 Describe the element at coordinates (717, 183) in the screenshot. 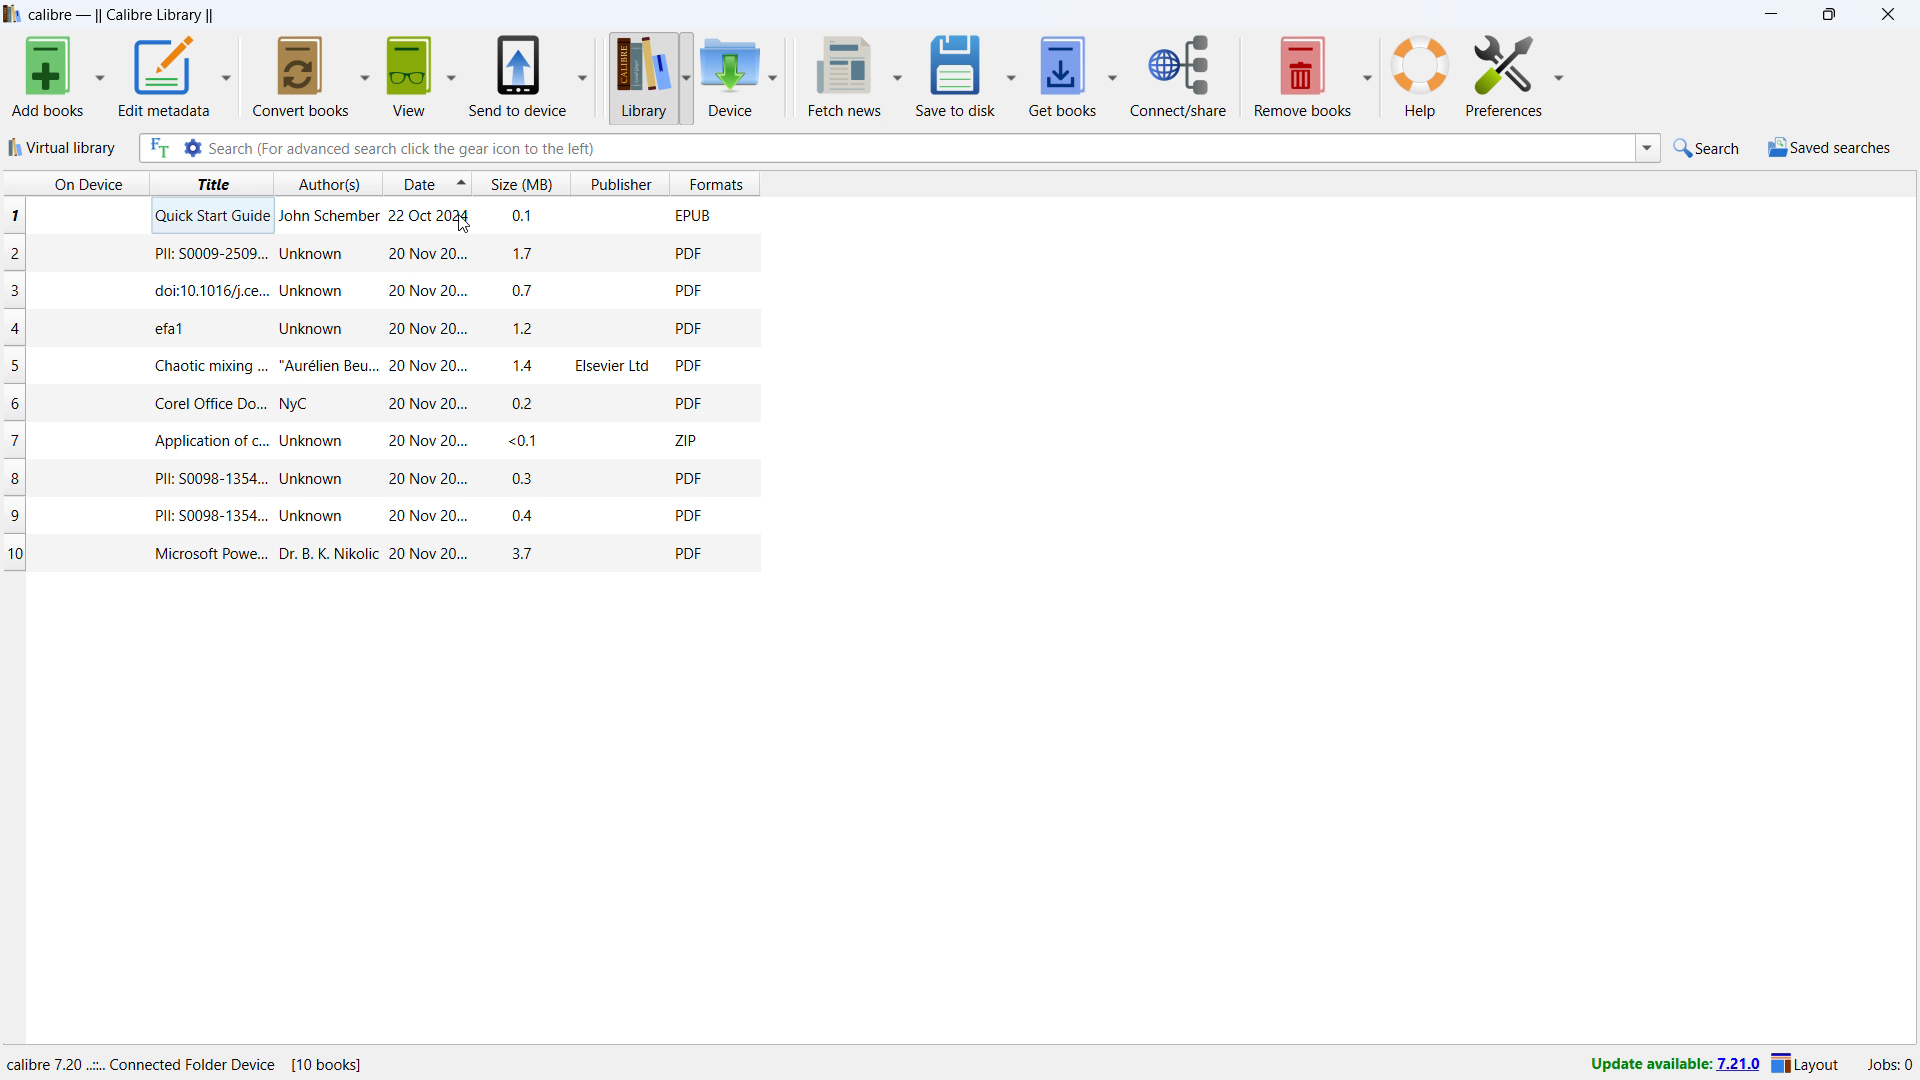

I see `sort by formats` at that location.